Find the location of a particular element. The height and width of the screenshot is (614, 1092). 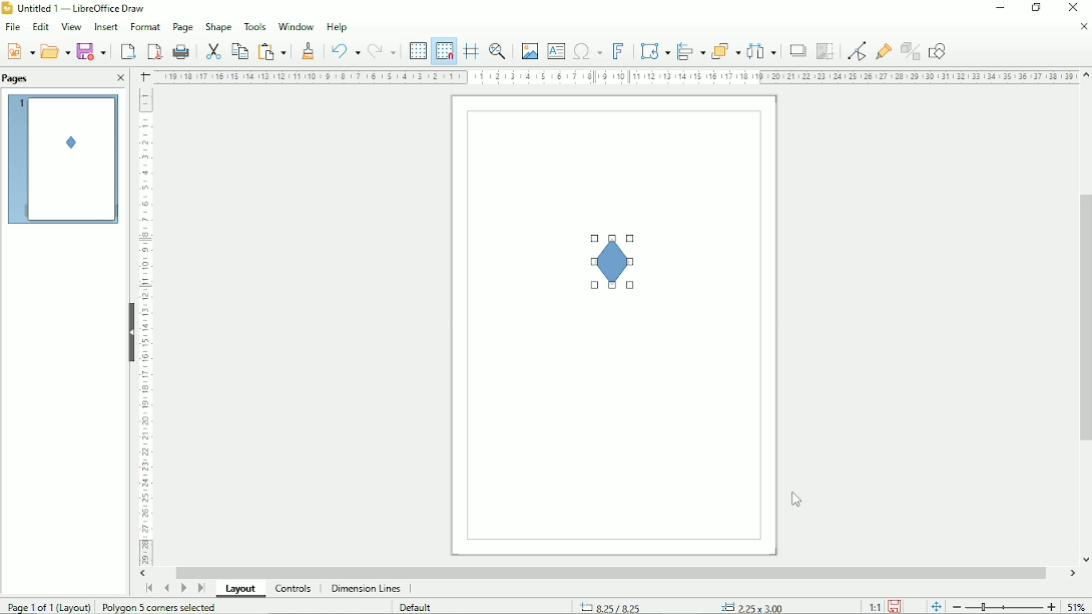

File is located at coordinates (13, 27).